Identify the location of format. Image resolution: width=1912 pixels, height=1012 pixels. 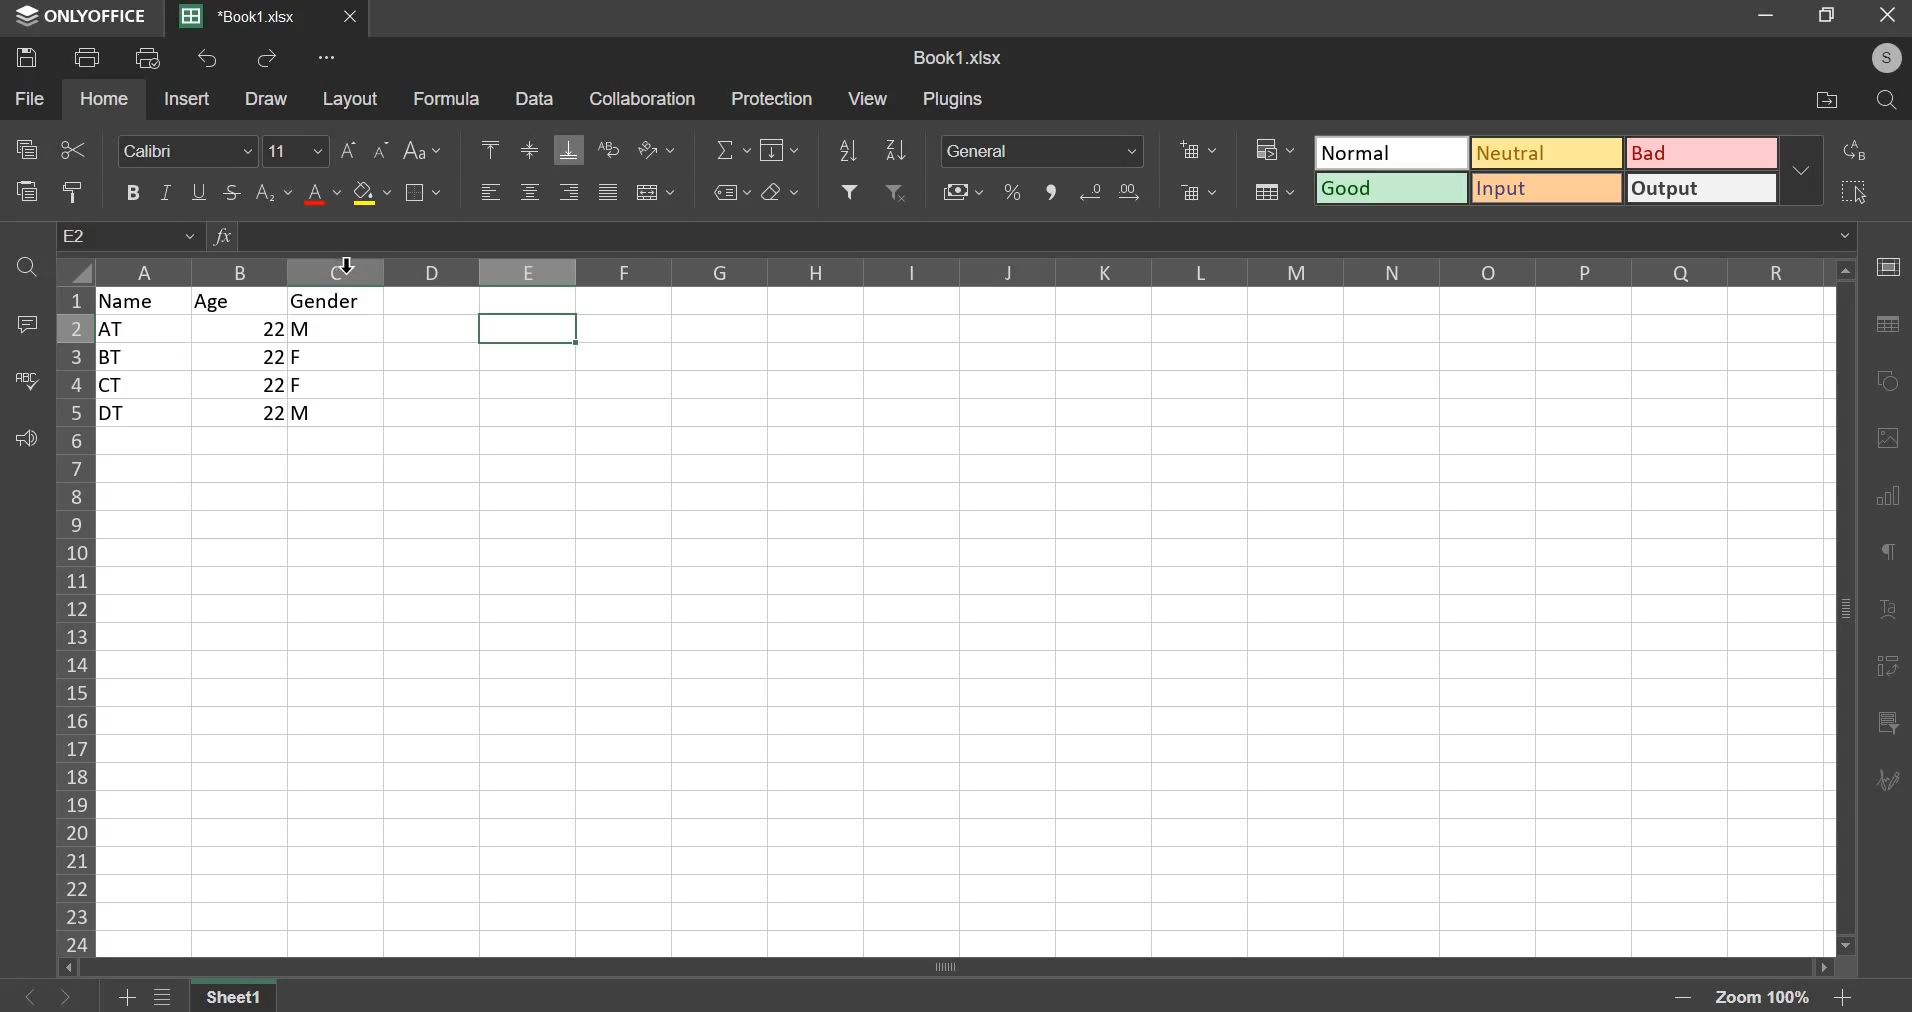
(1545, 168).